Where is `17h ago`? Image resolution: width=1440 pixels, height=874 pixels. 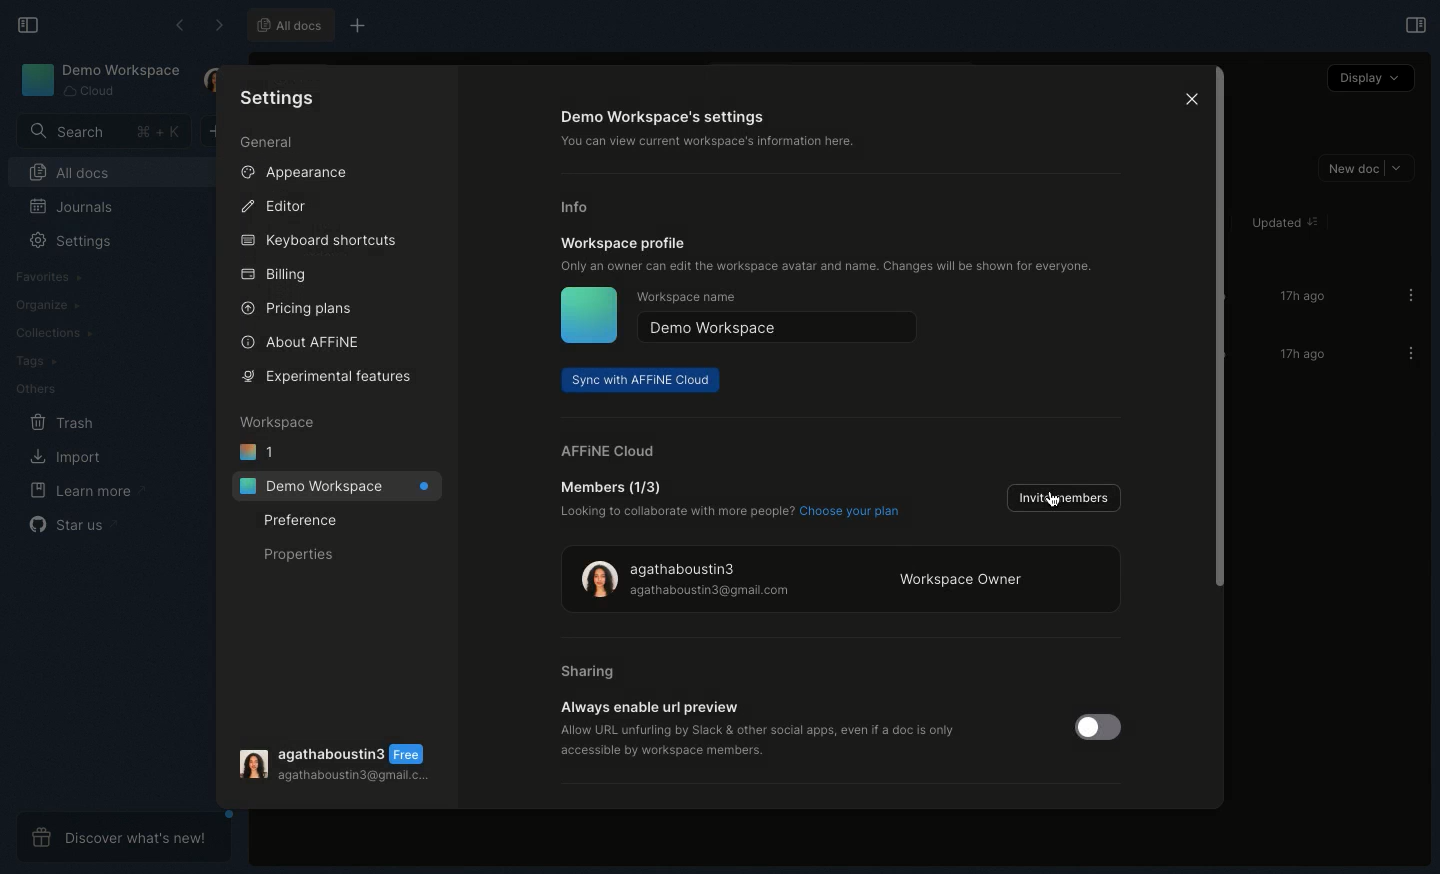 17h ago is located at coordinates (1298, 298).